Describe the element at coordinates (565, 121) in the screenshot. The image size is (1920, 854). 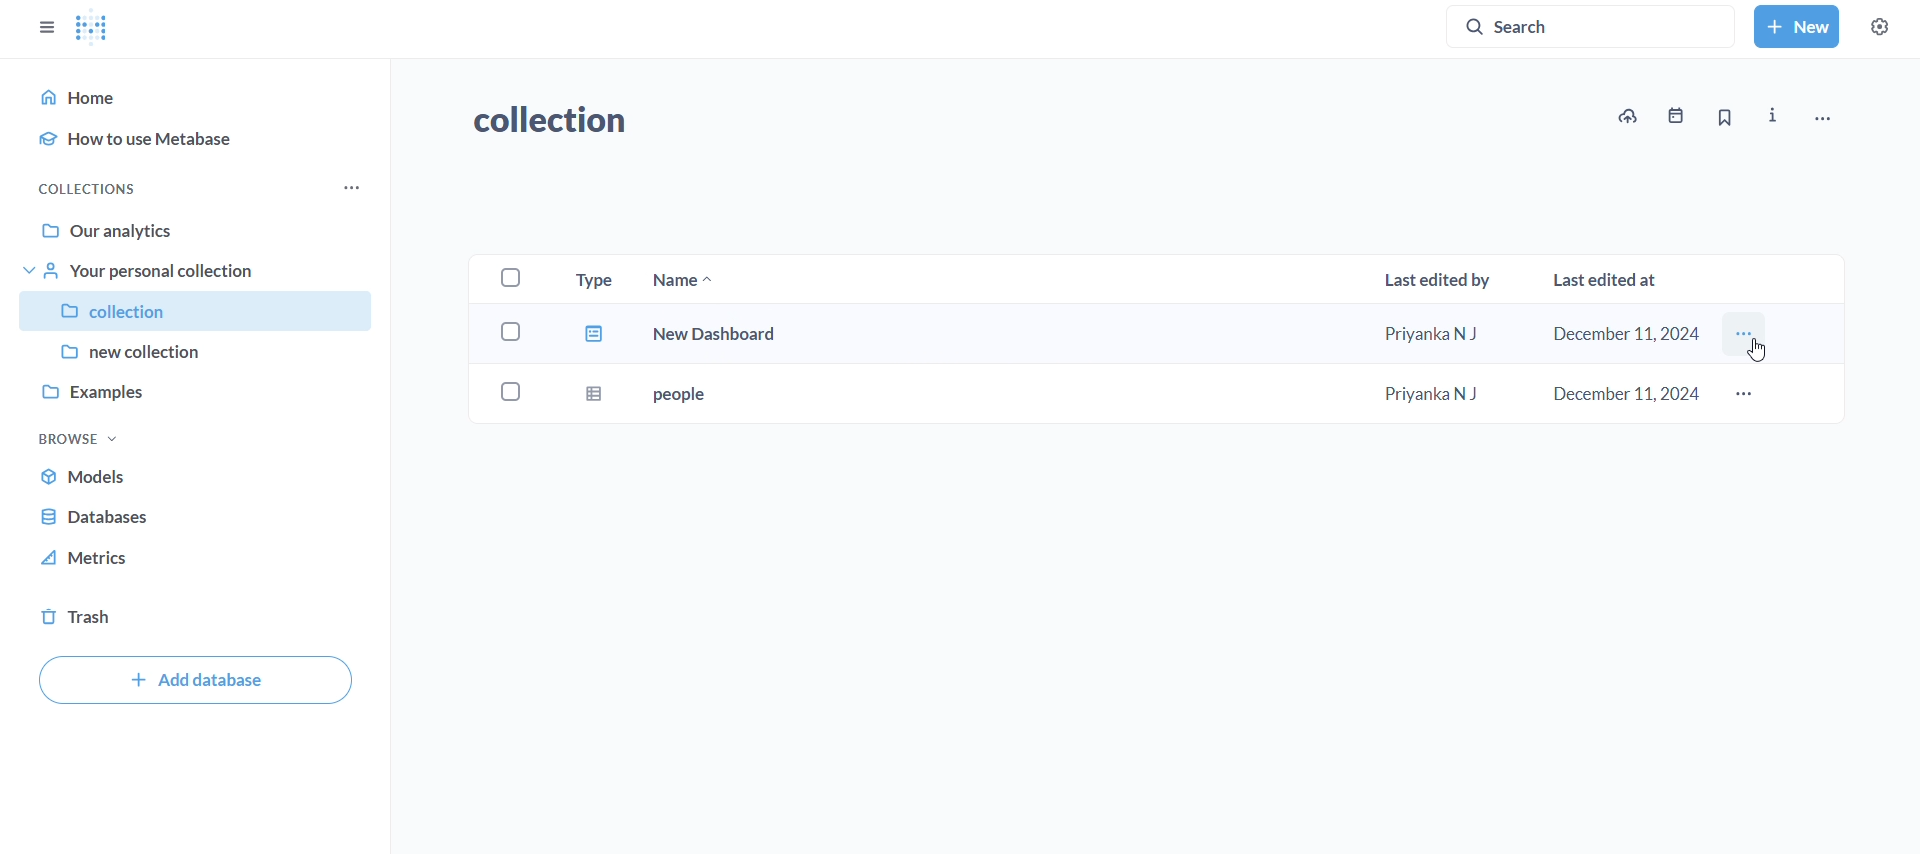
I see `collection` at that location.